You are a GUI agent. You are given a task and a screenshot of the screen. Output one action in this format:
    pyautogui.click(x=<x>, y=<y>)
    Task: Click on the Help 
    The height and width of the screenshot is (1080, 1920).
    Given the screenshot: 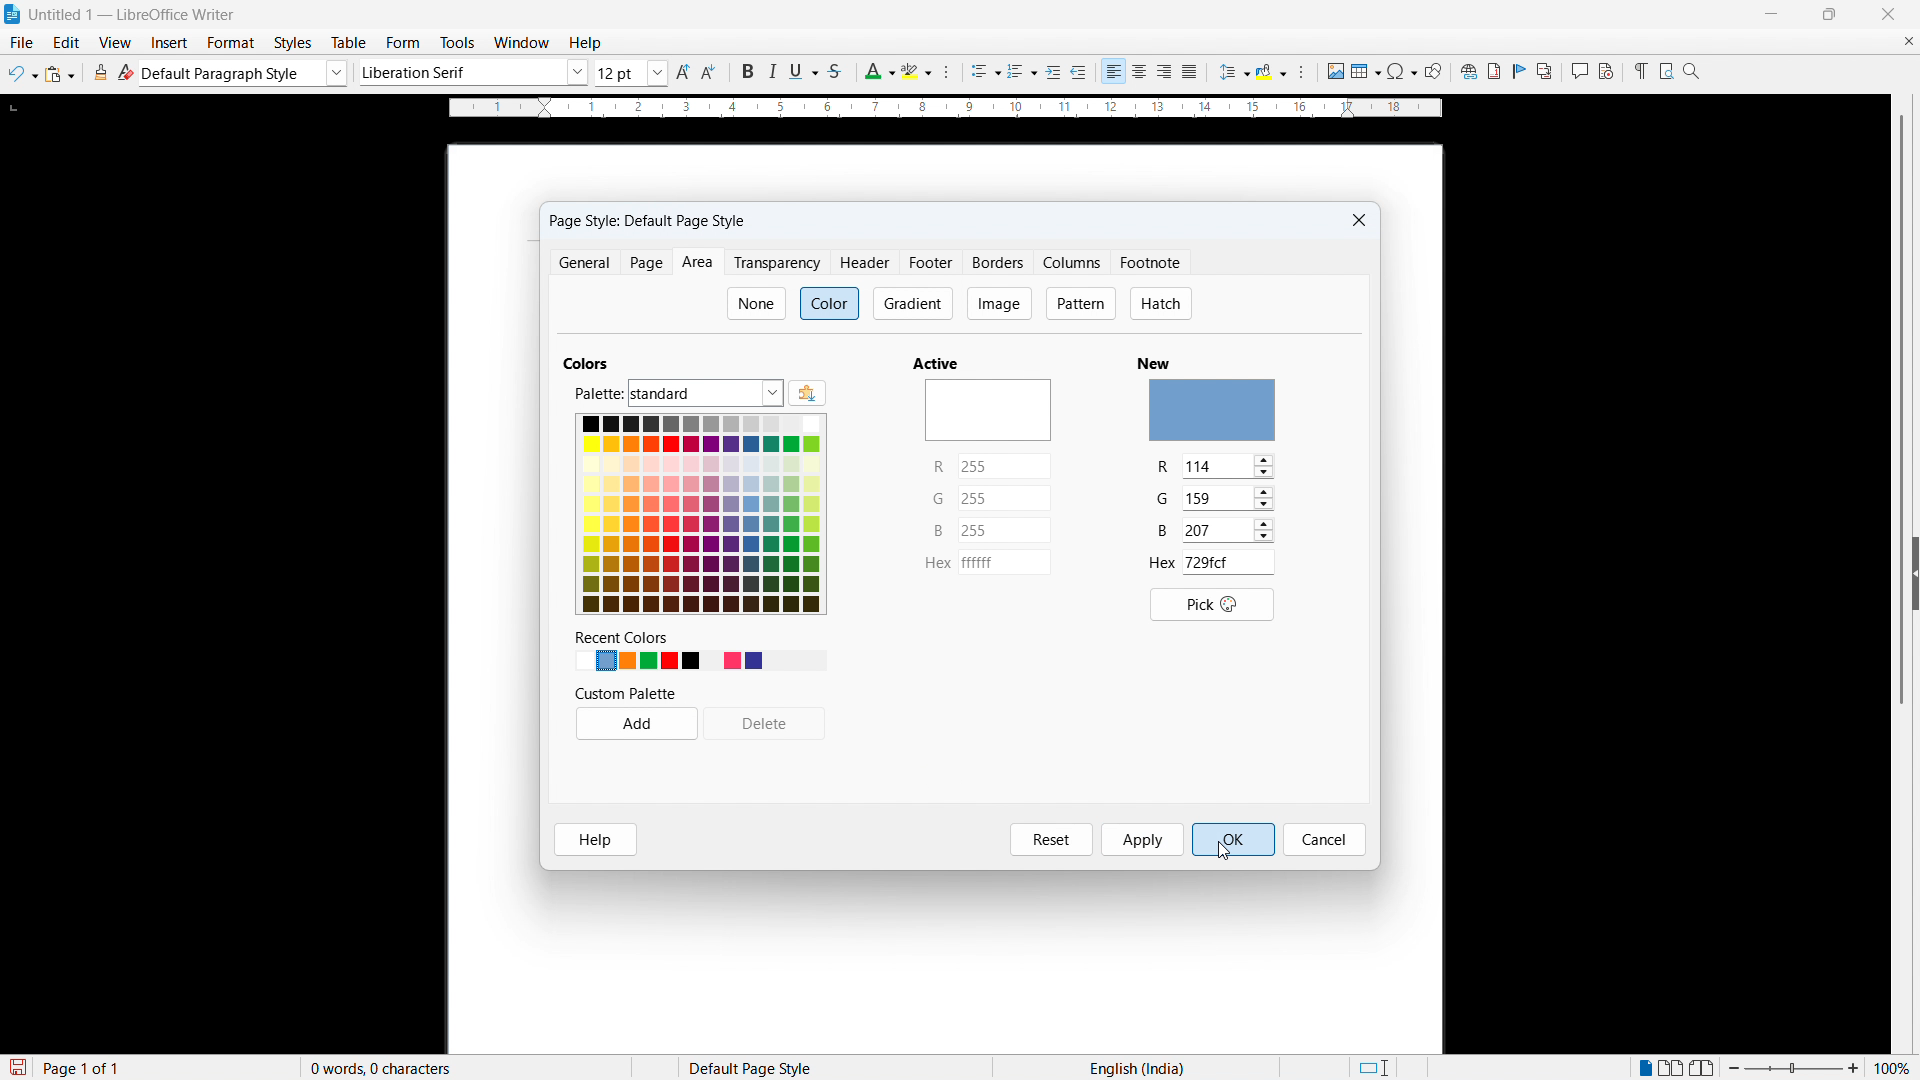 What is the action you would take?
    pyautogui.click(x=596, y=839)
    